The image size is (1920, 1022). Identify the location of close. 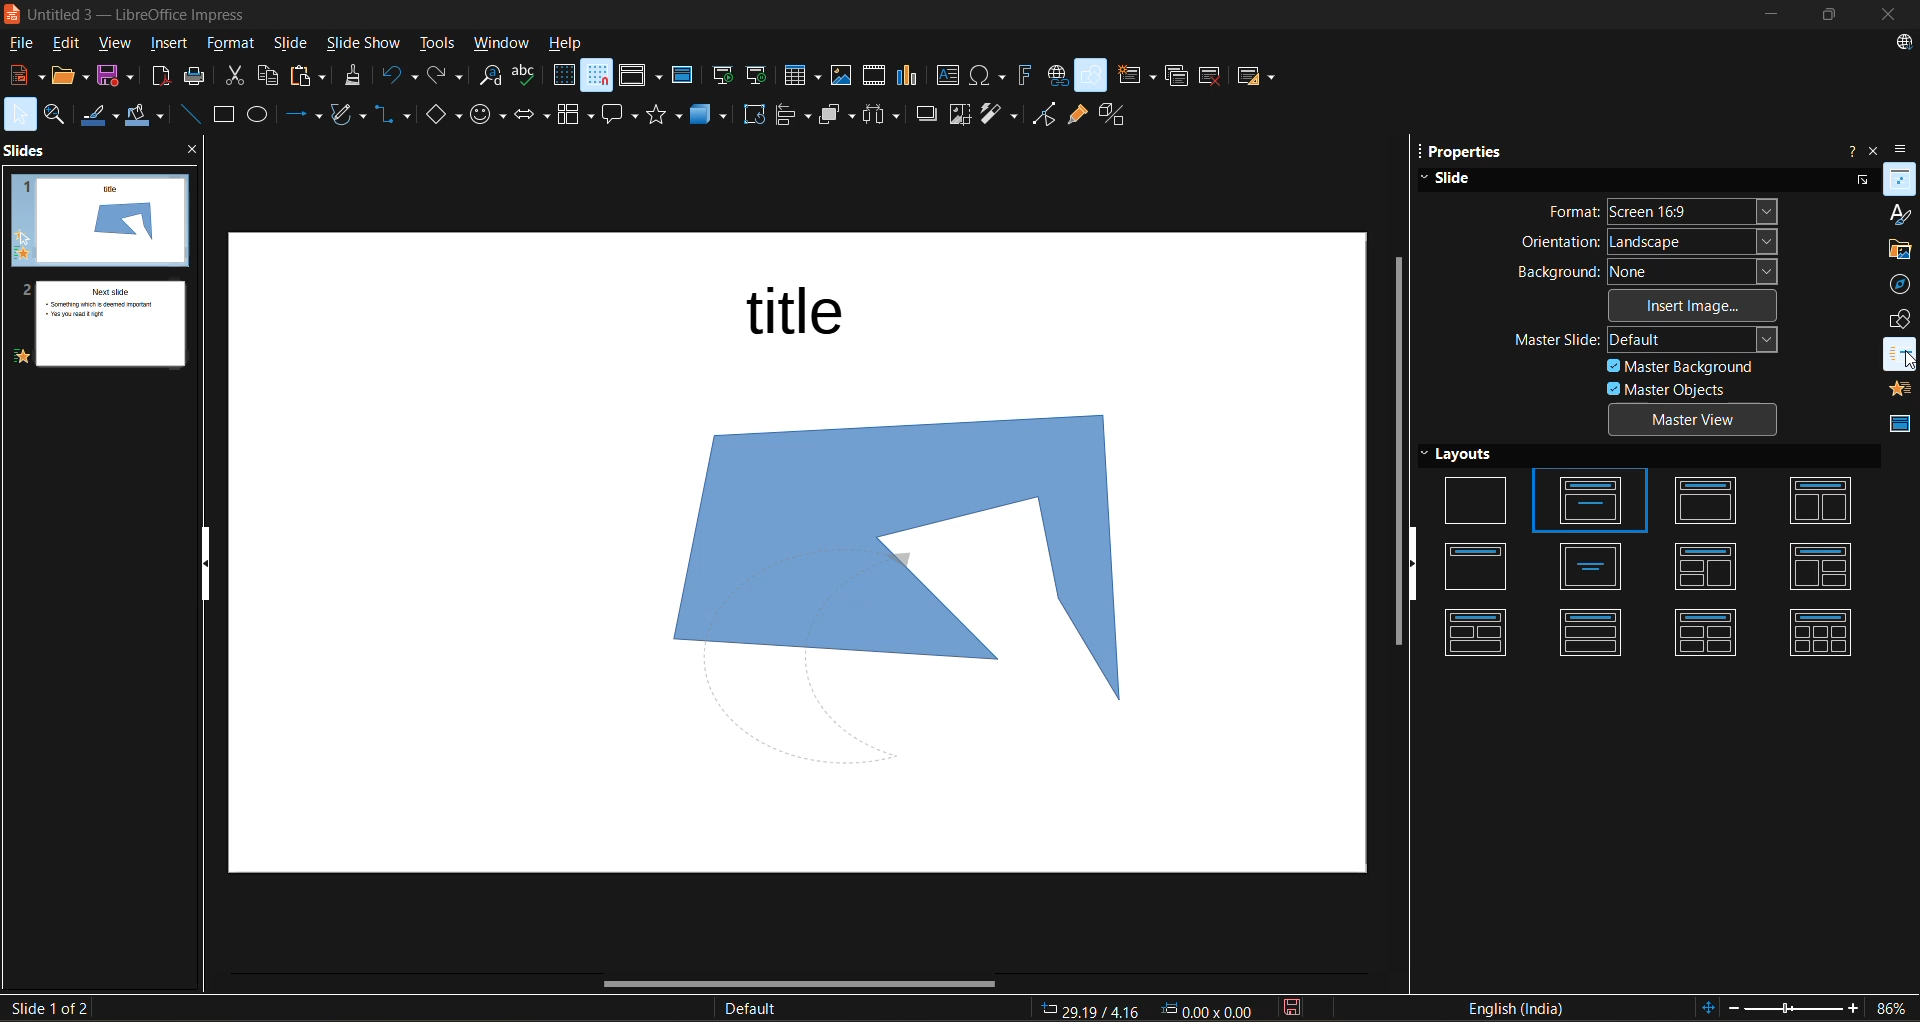
(1891, 14).